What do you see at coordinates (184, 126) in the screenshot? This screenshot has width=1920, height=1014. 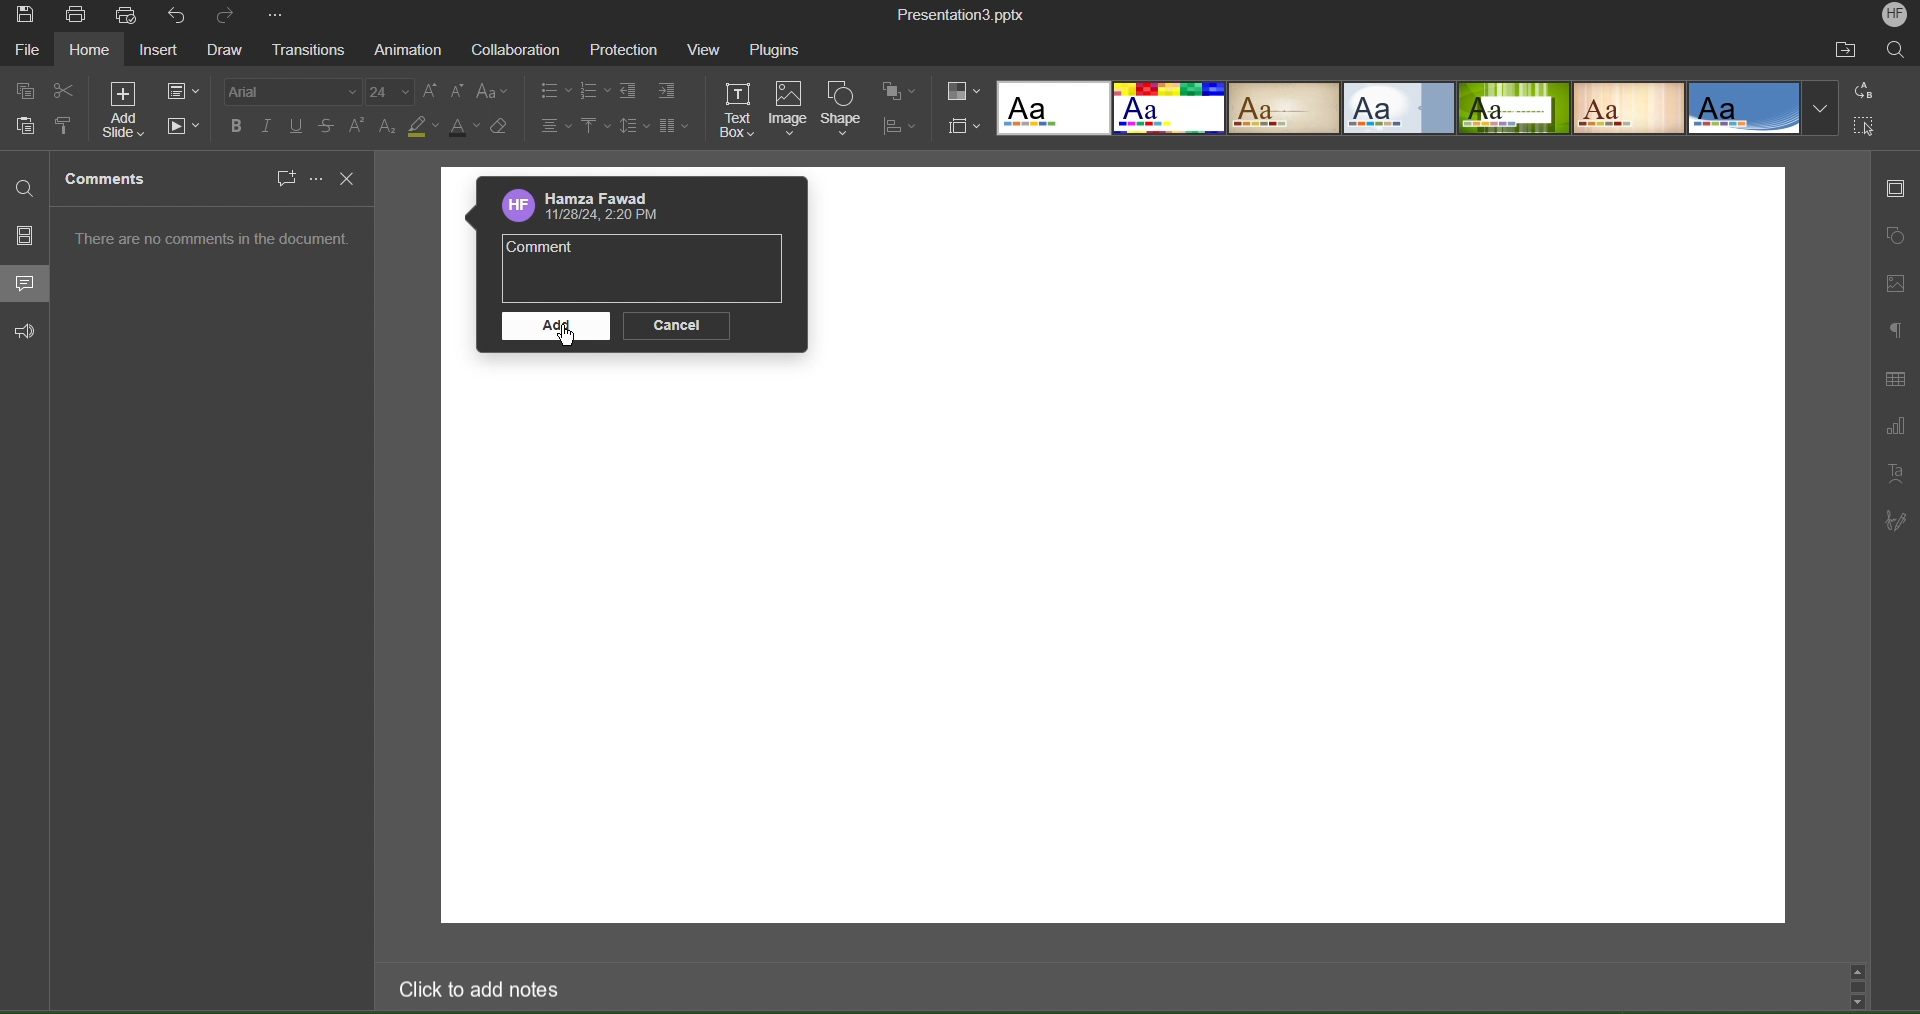 I see `Playback` at bounding box center [184, 126].